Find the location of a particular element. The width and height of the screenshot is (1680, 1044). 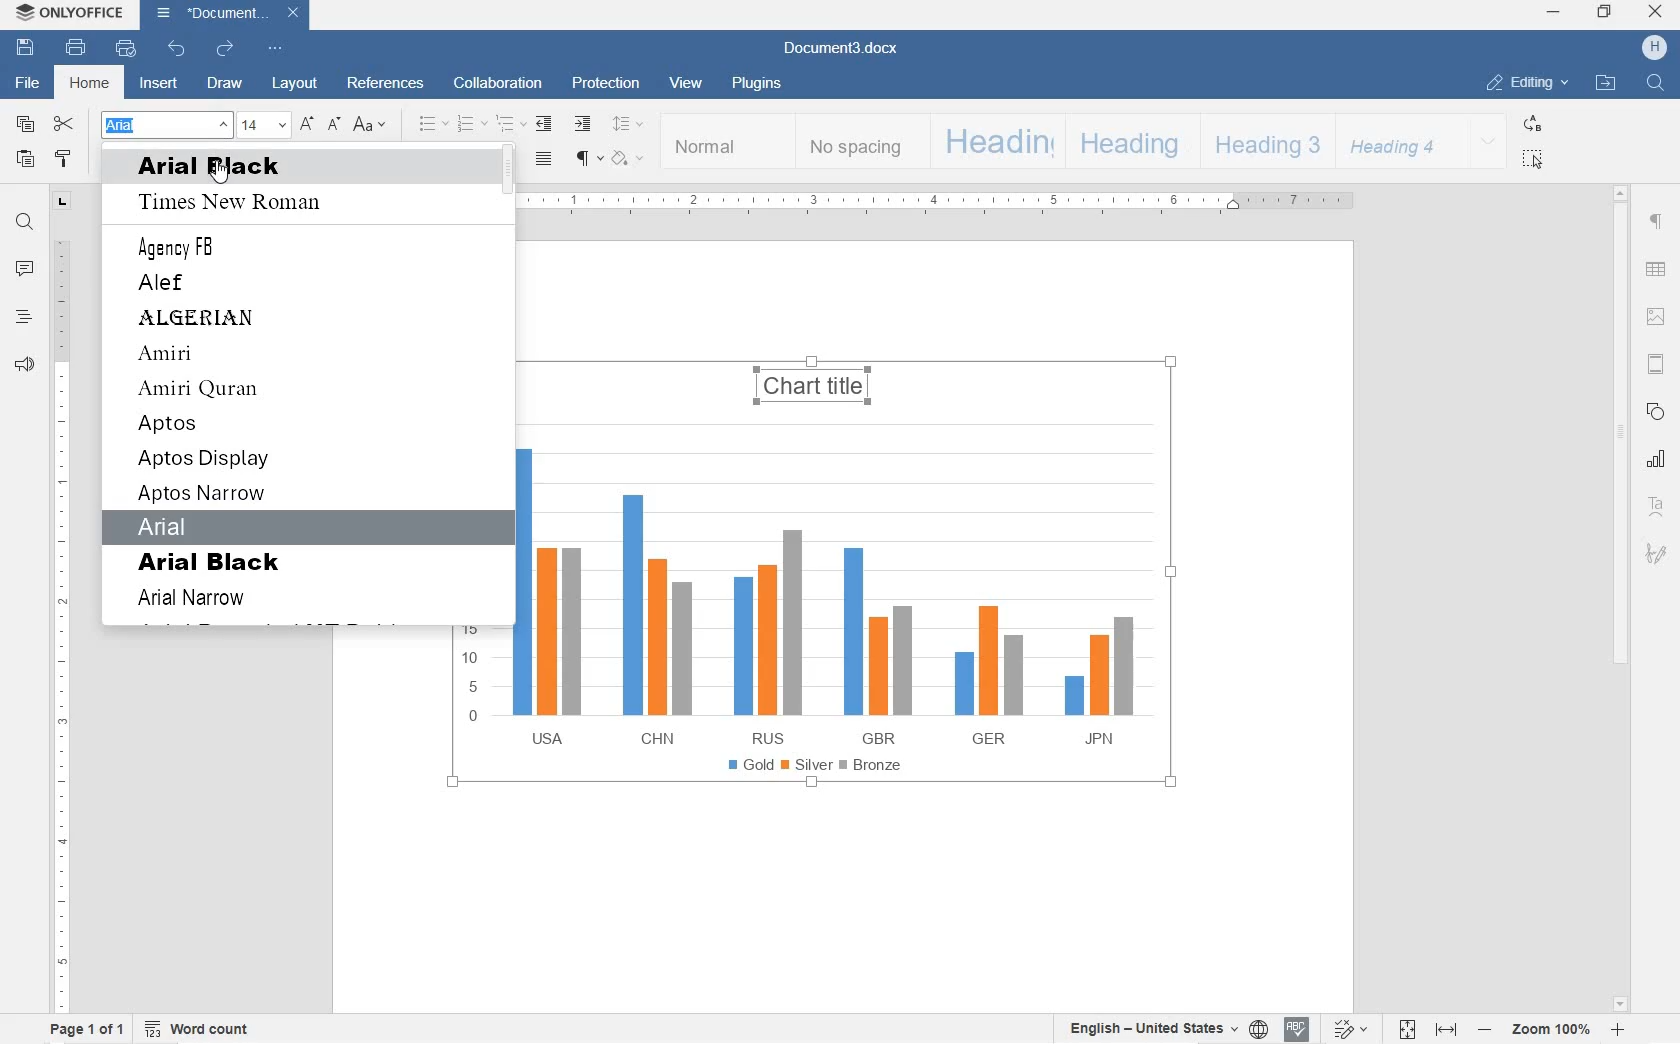

DECREASE INDENT is located at coordinates (542, 125).